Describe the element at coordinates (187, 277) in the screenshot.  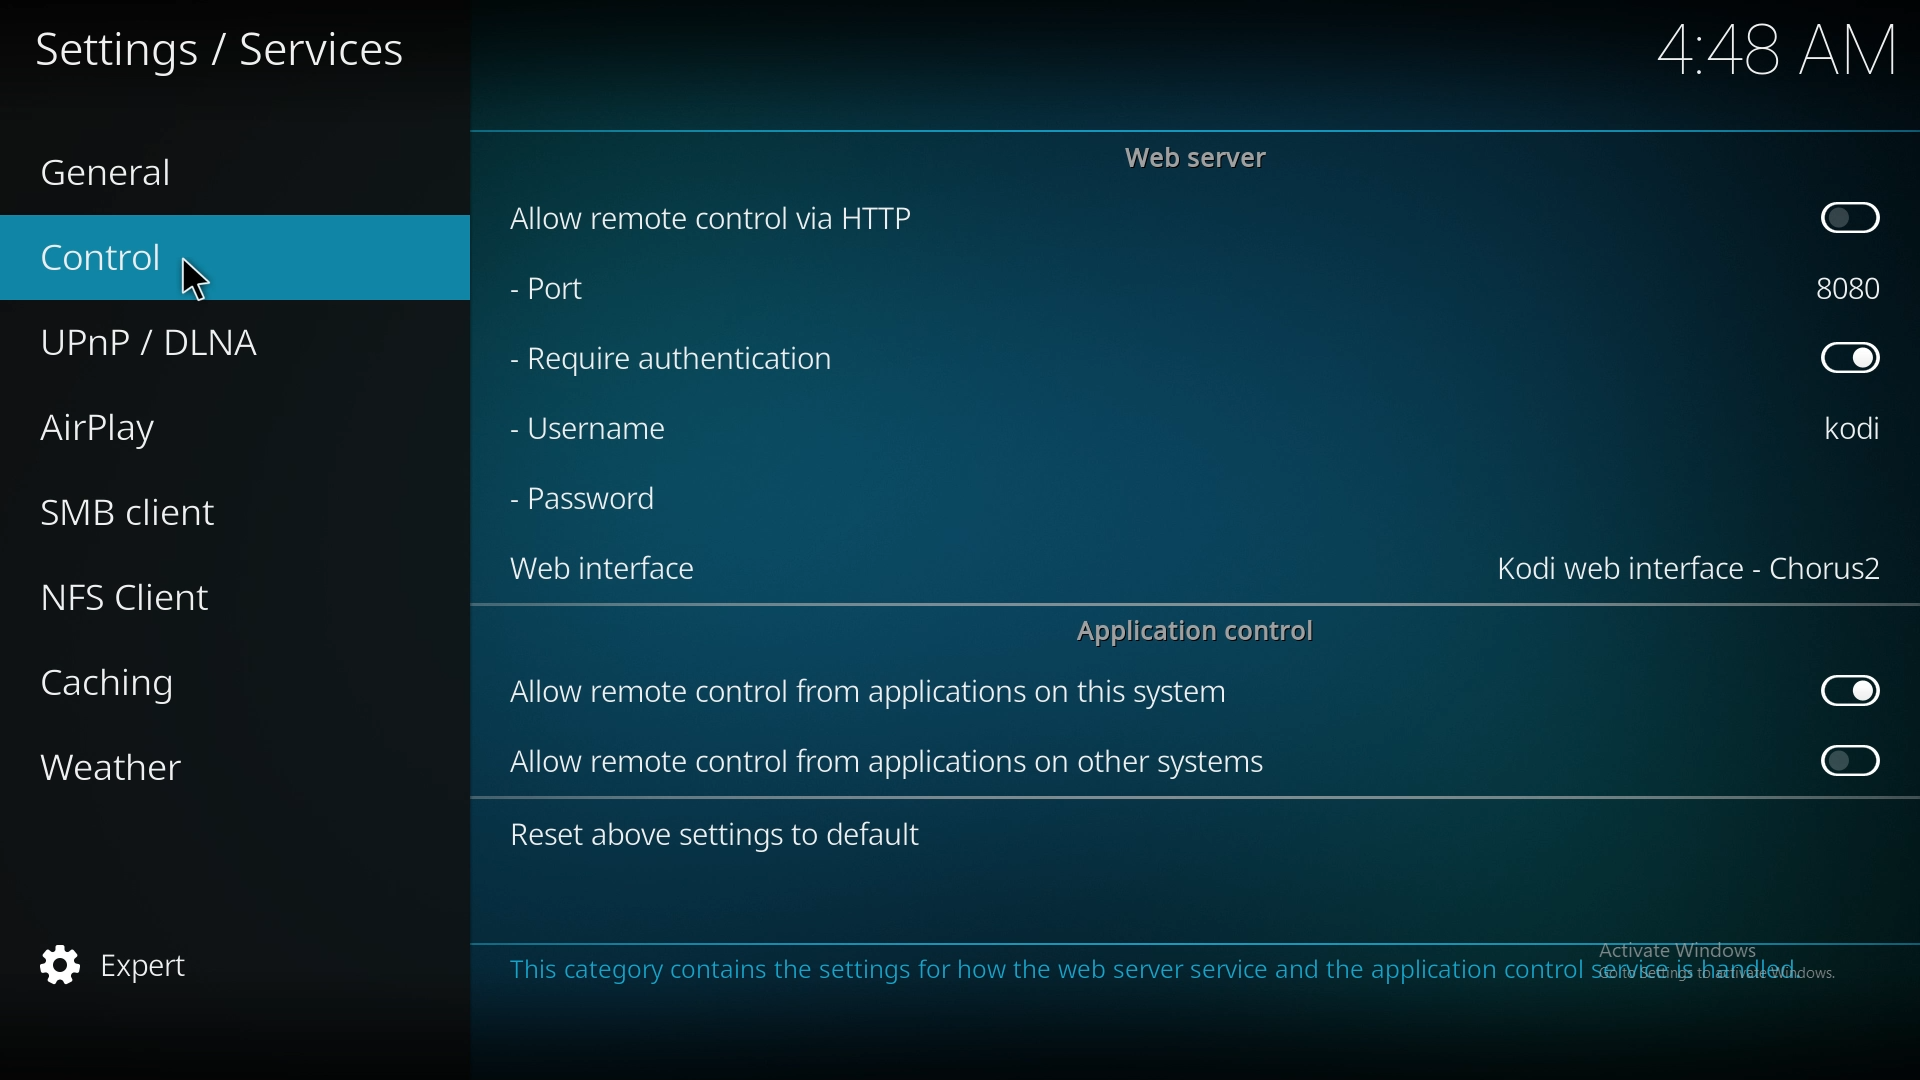
I see `` at that location.